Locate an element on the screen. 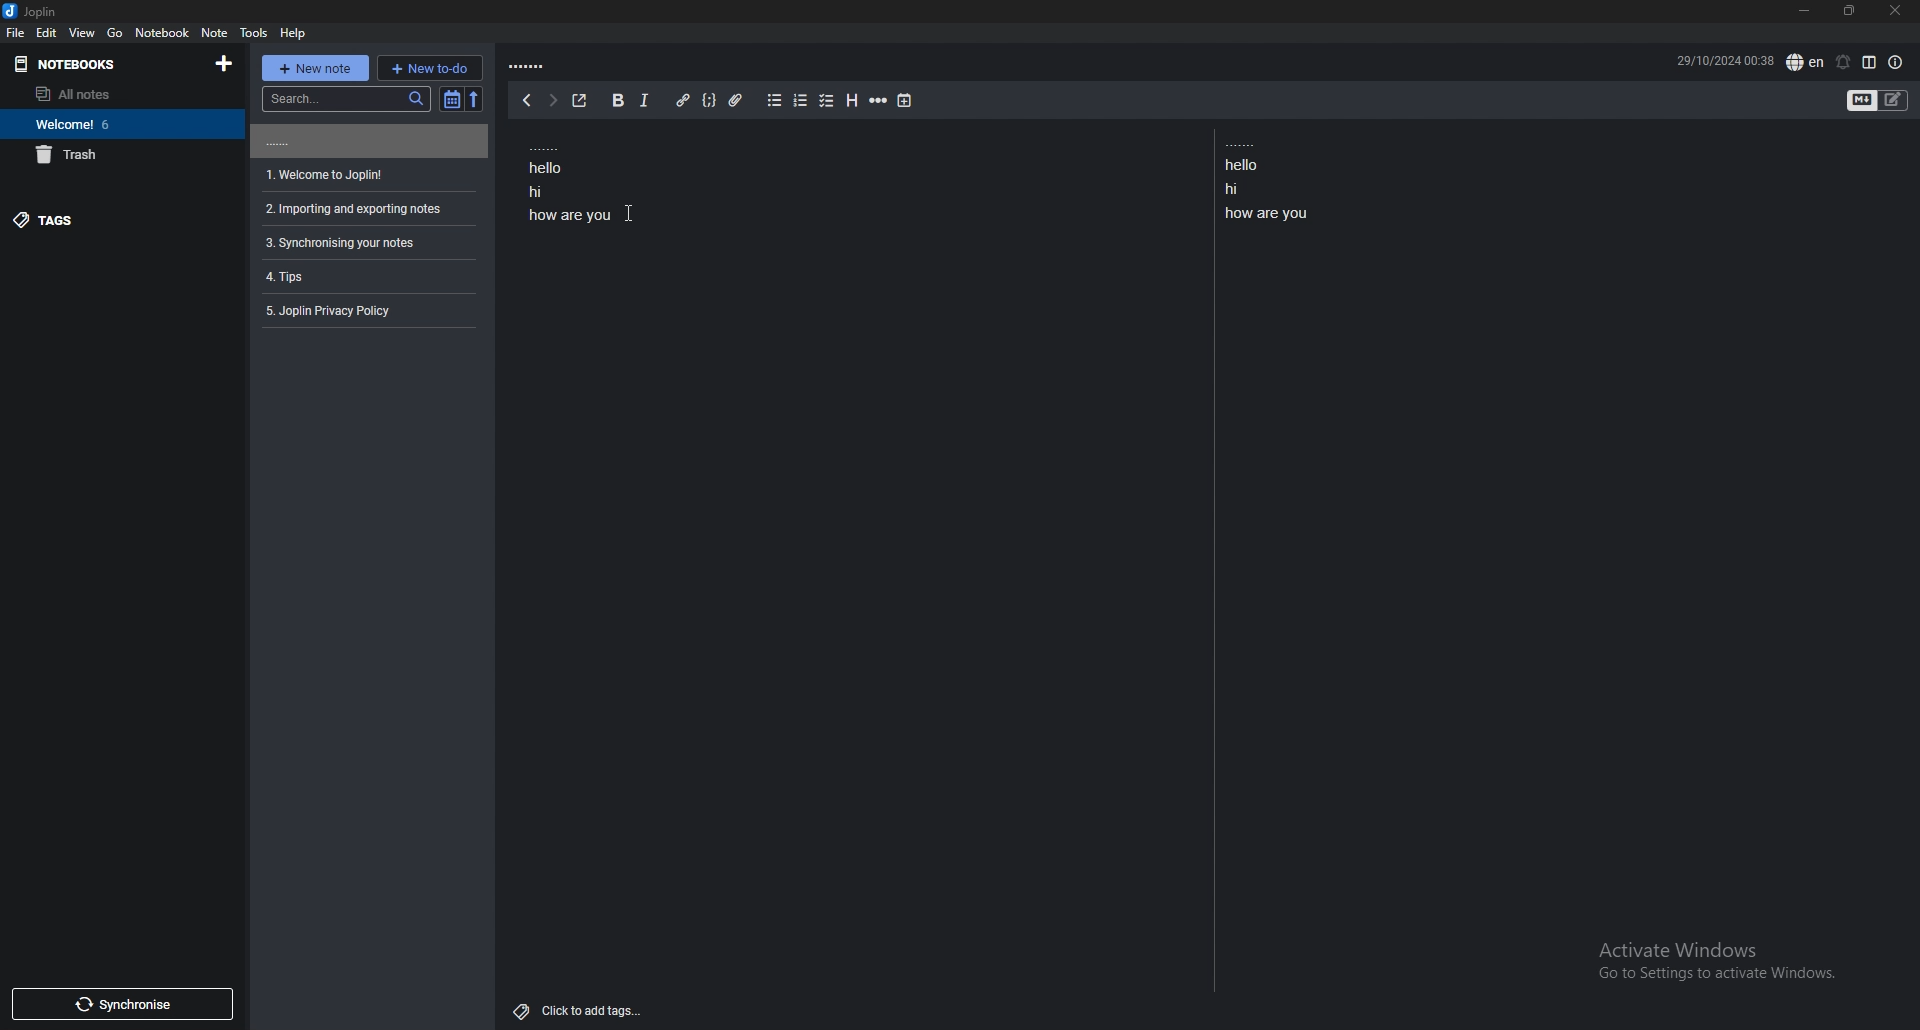 Image resolution: width=1920 pixels, height=1030 pixels. joplin is located at coordinates (33, 12).